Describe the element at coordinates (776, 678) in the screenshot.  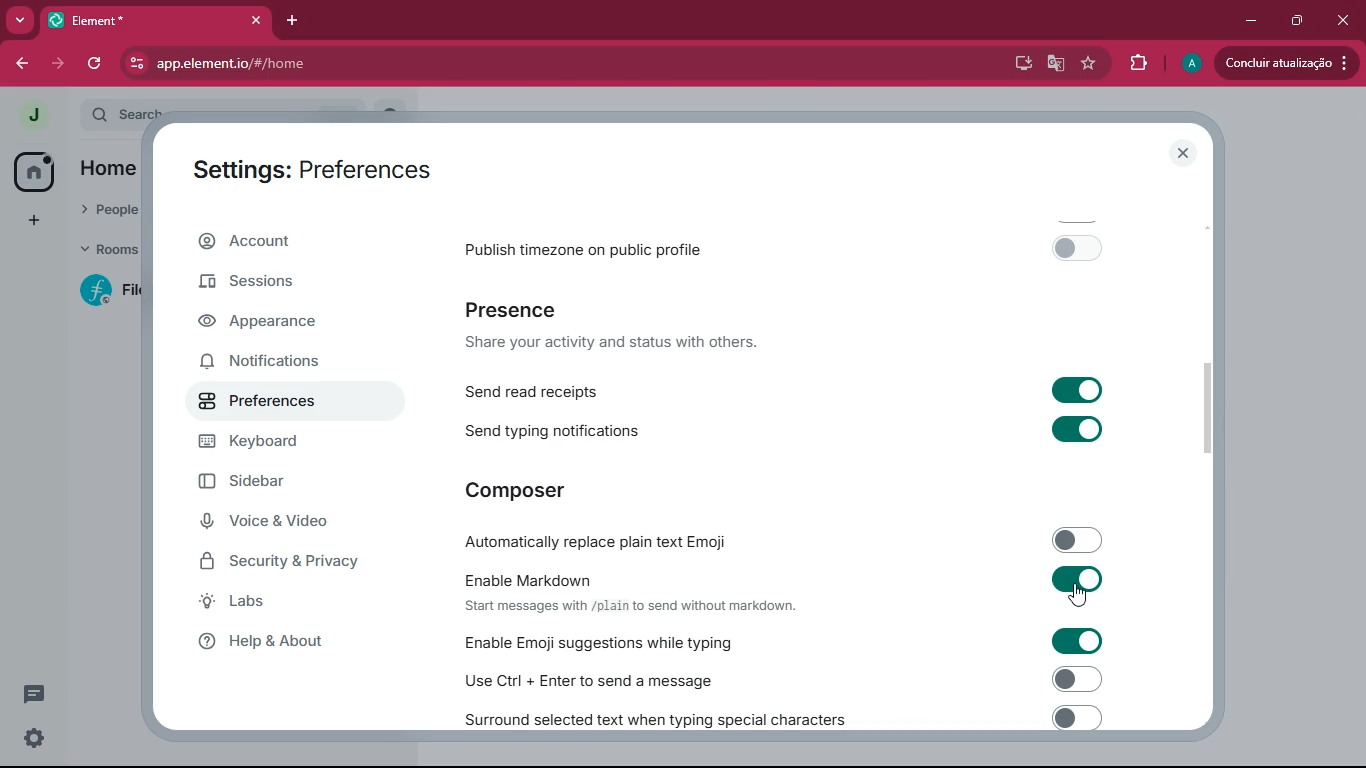
I see `use ctrl enter` at that location.